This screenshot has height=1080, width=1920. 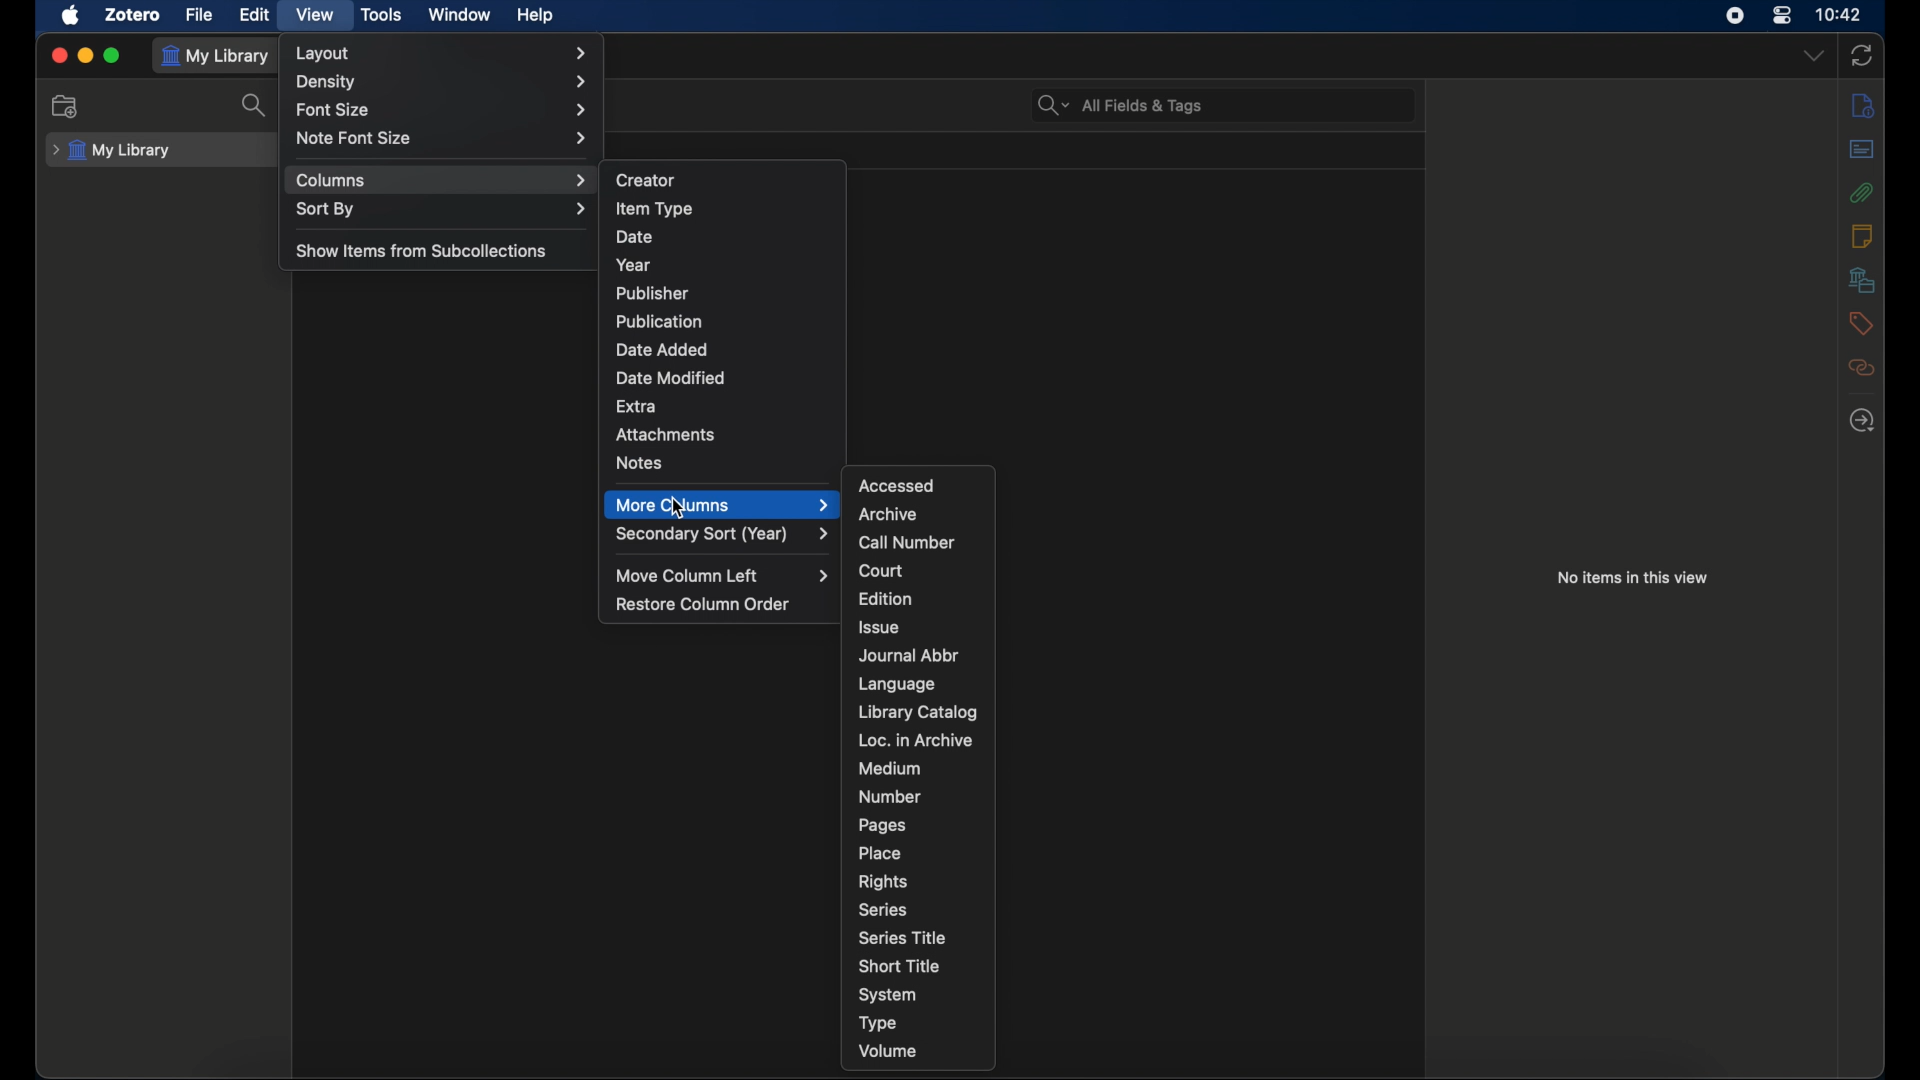 What do you see at coordinates (382, 14) in the screenshot?
I see `tools` at bounding box center [382, 14].